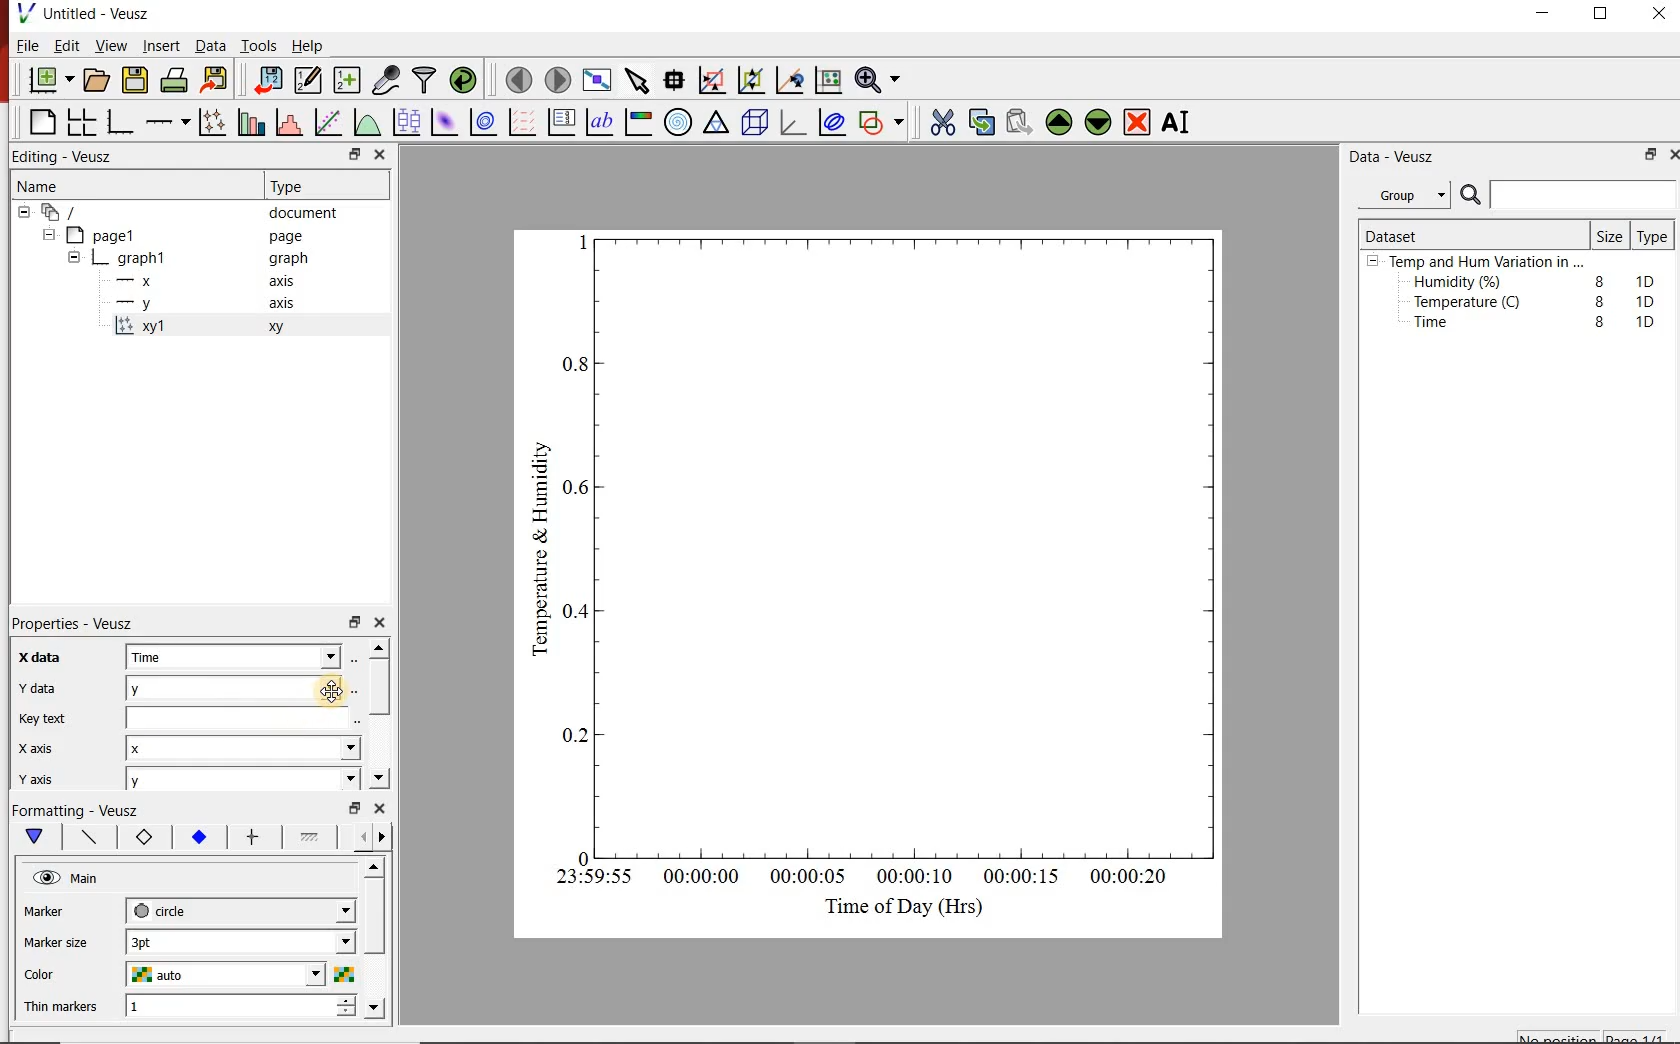  Describe the element at coordinates (1653, 238) in the screenshot. I see `Type` at that location.